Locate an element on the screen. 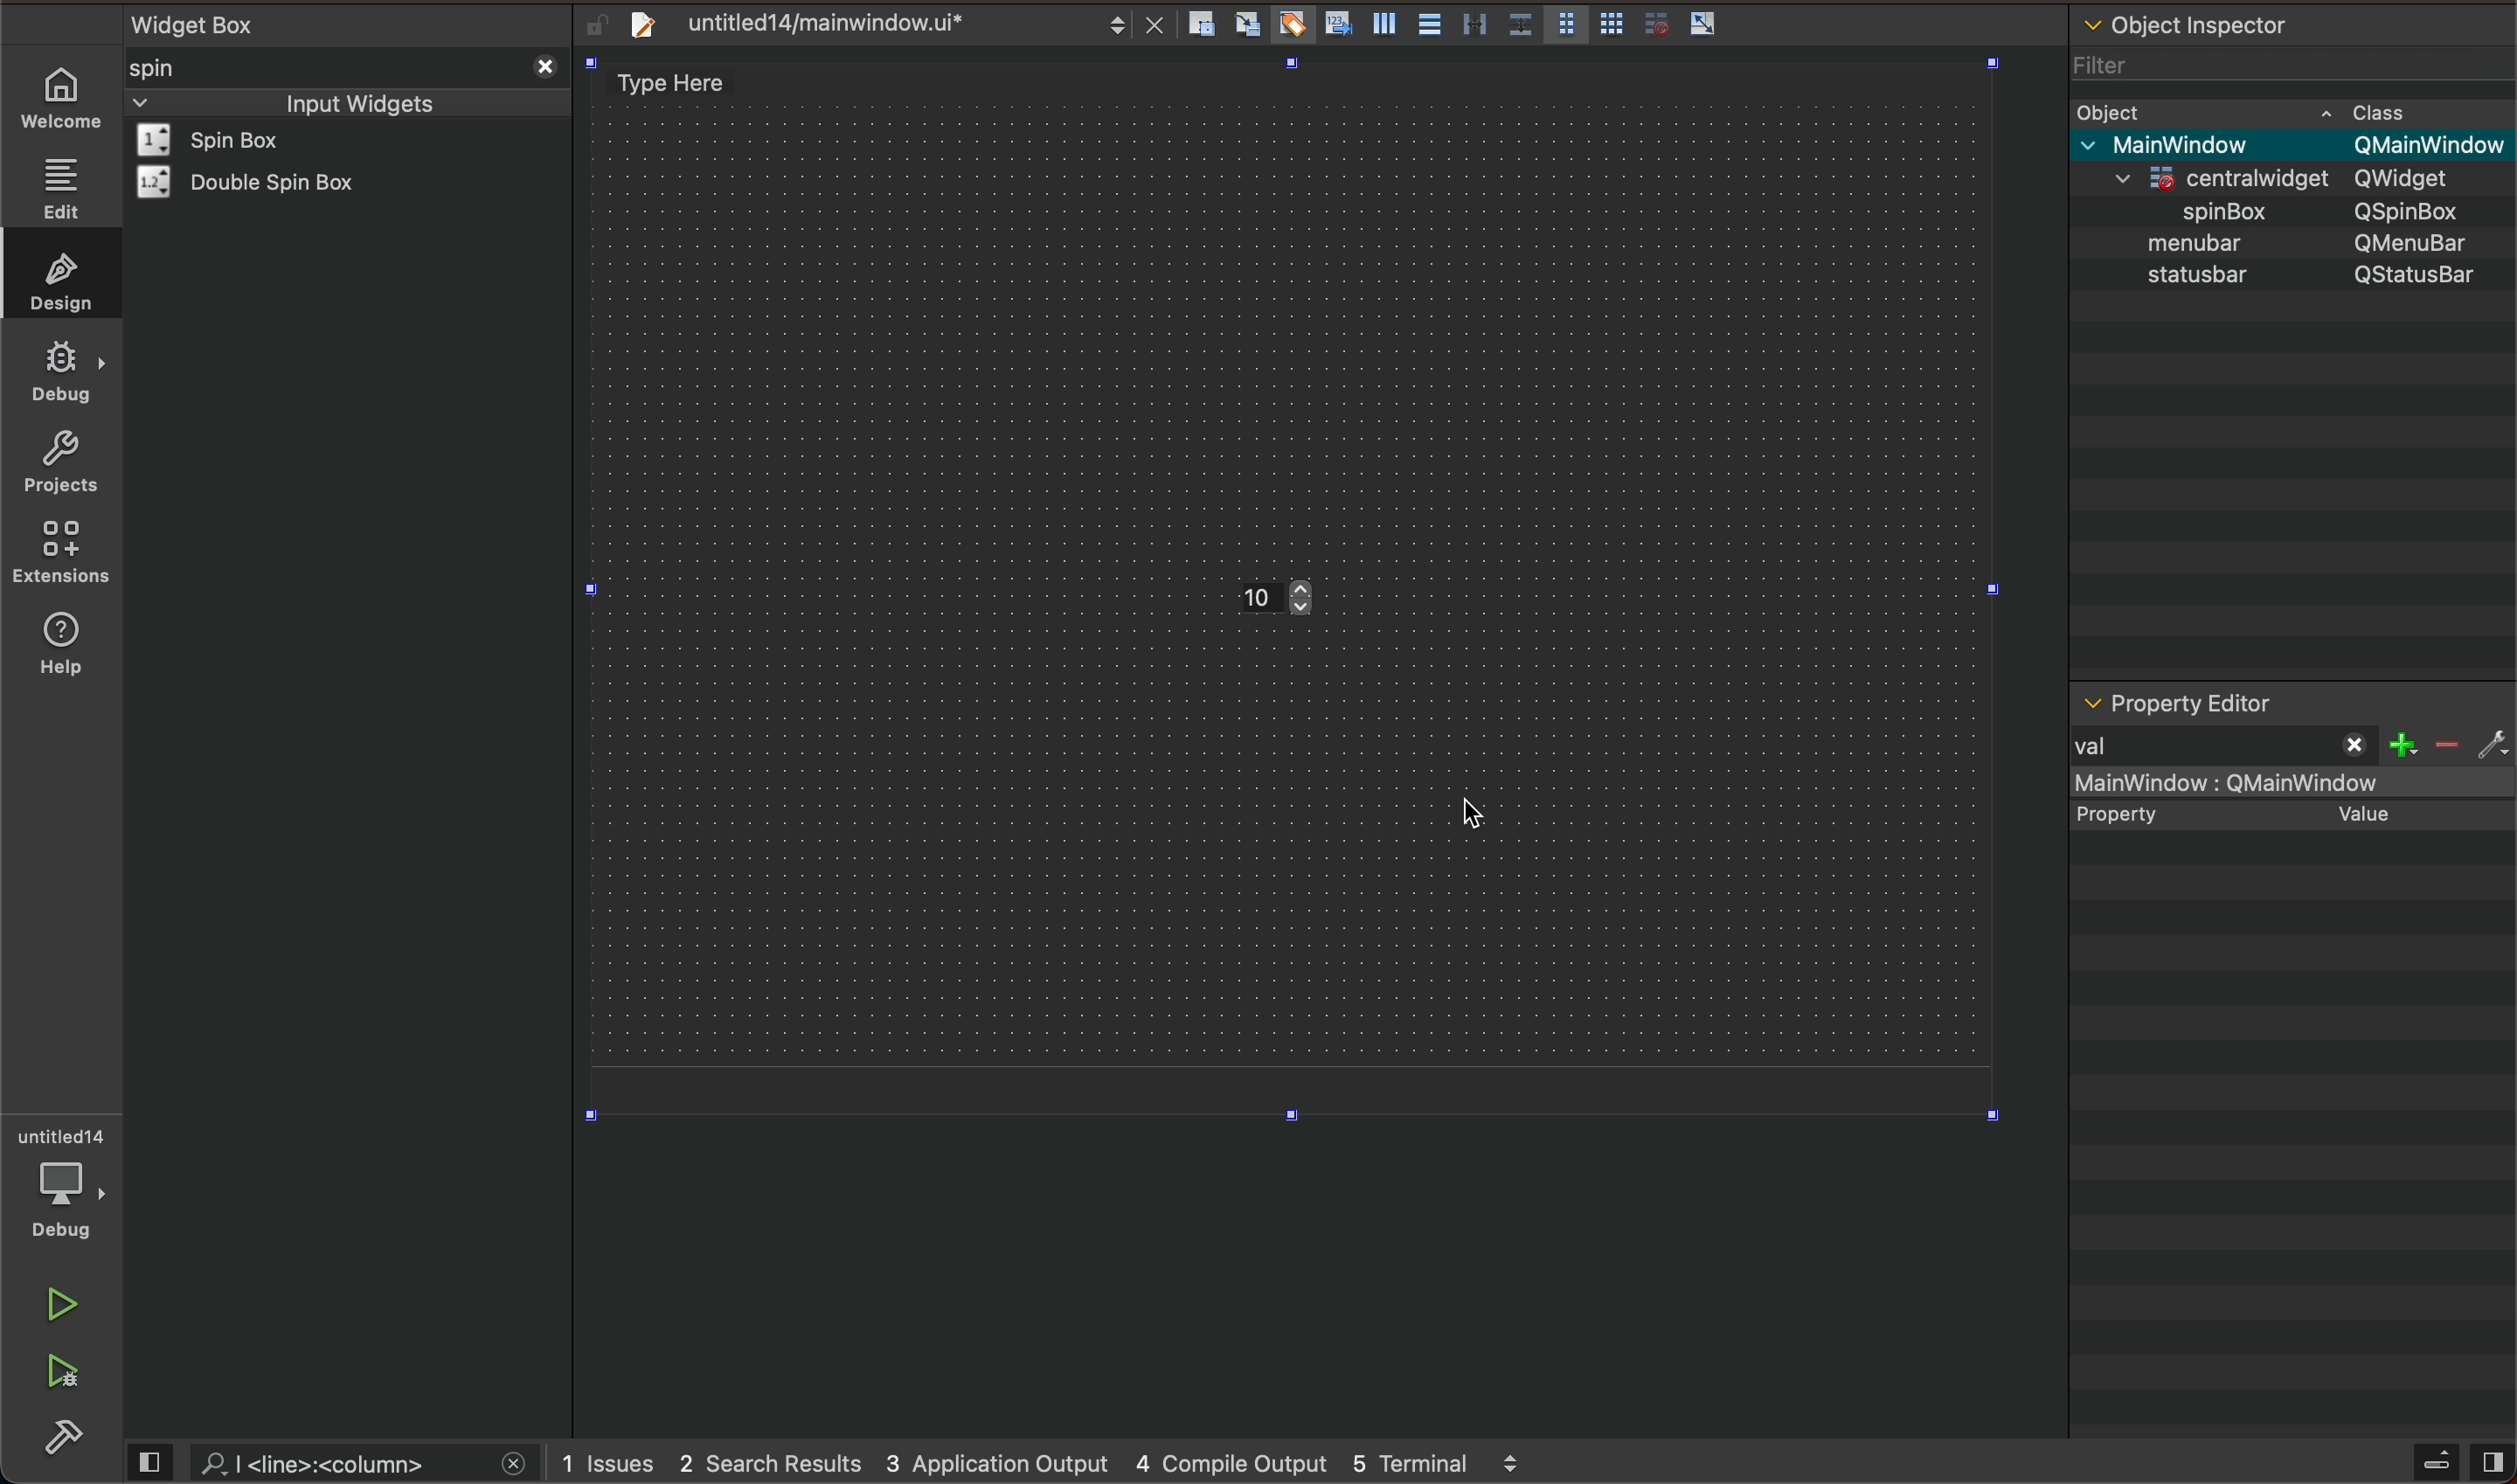 This screenshot has width=2517, height=1484. object inspector is located at coordinates (2293, 21).